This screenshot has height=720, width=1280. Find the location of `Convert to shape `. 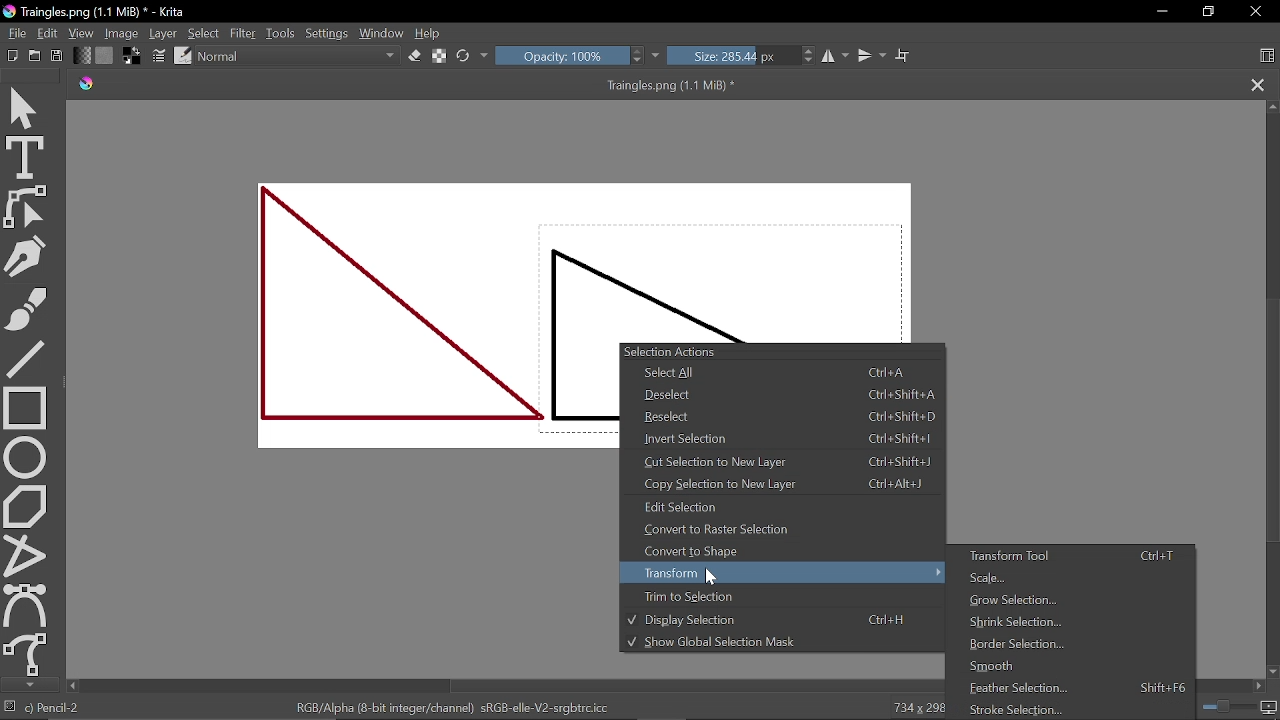

Convert to shape  is located at coordinates (779, 550).